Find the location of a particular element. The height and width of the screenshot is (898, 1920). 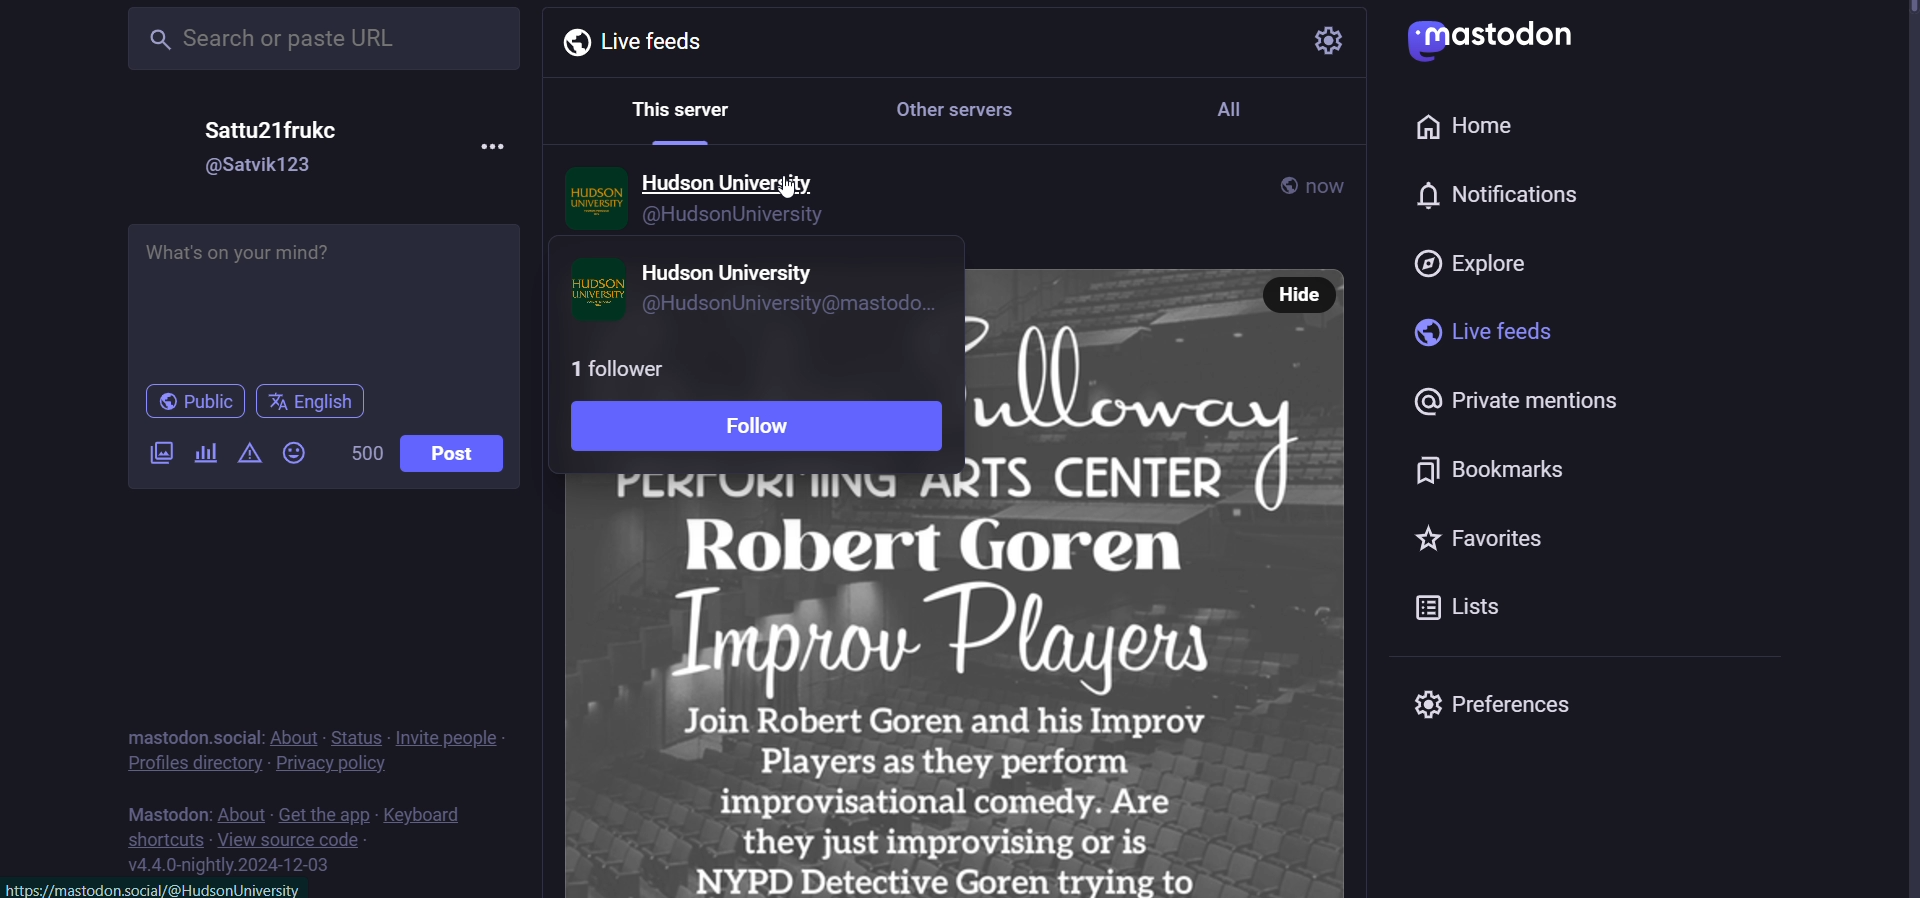

status is located at coordinates (357, 736).